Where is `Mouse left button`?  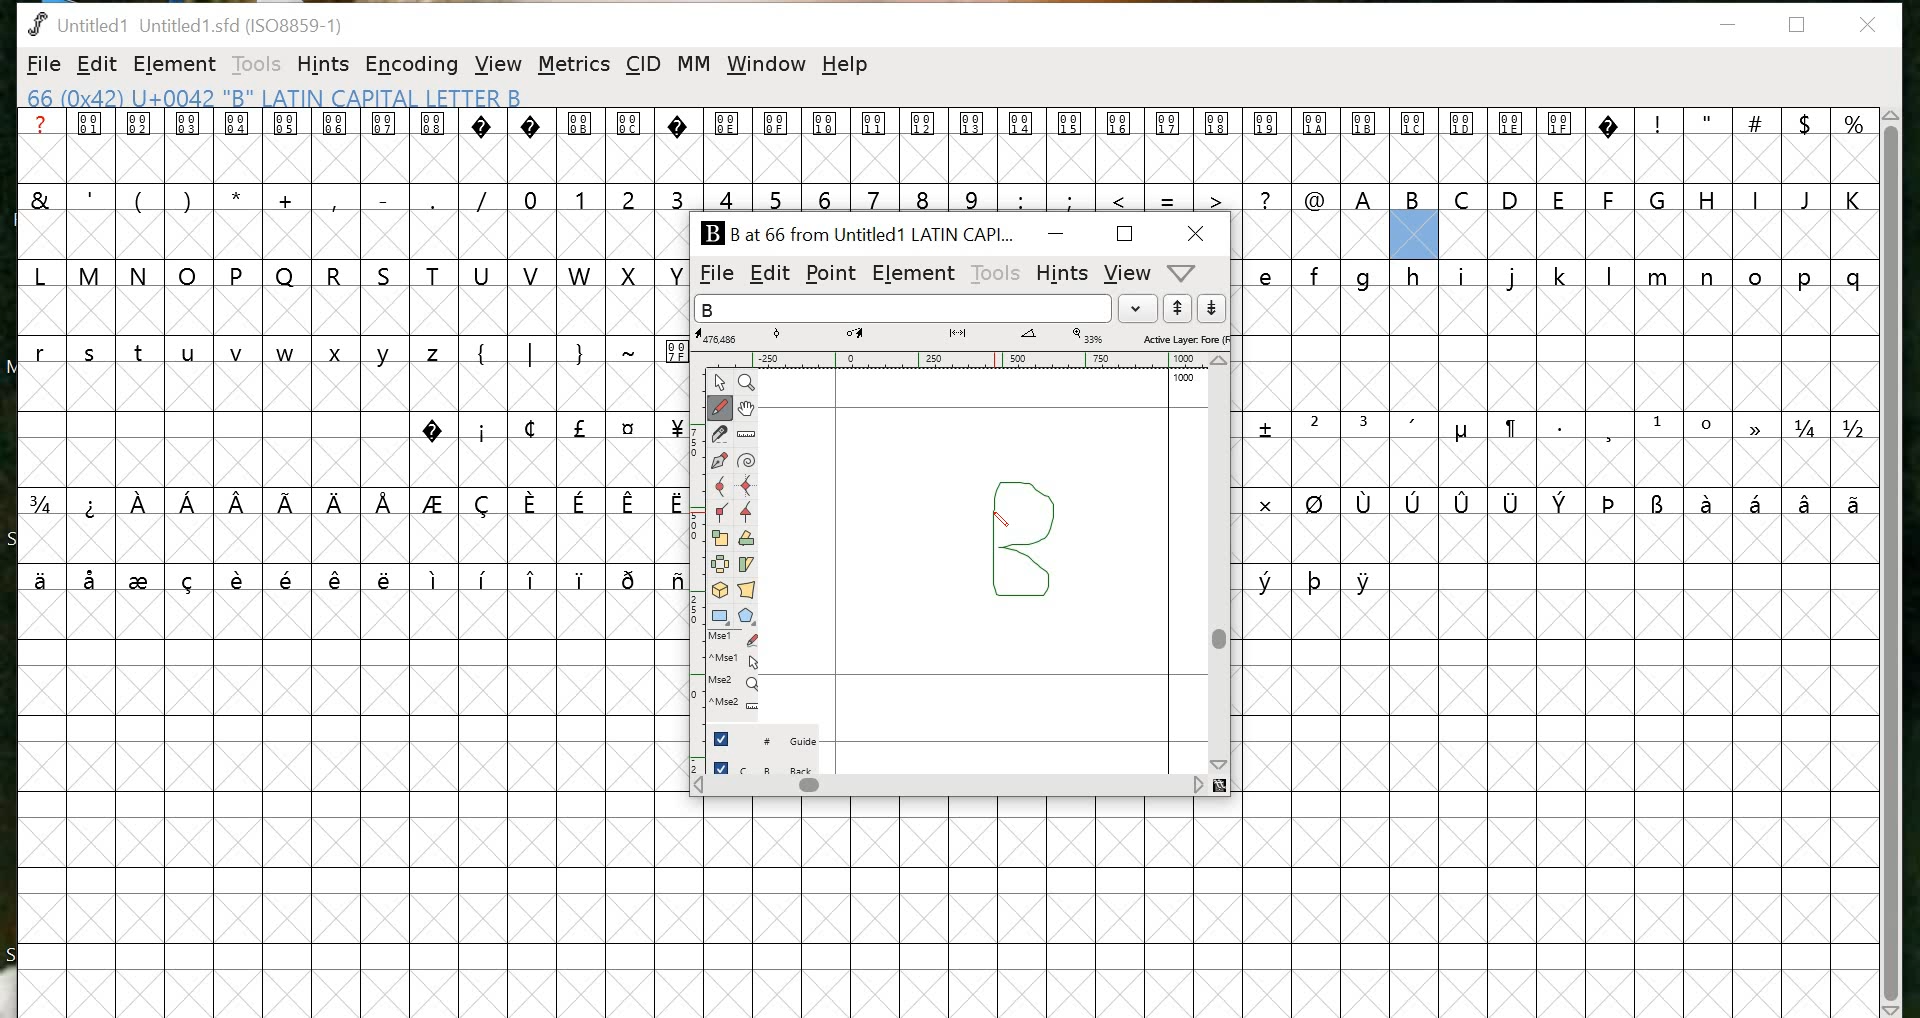 Mouse left button is located at coordinates (737, 640).